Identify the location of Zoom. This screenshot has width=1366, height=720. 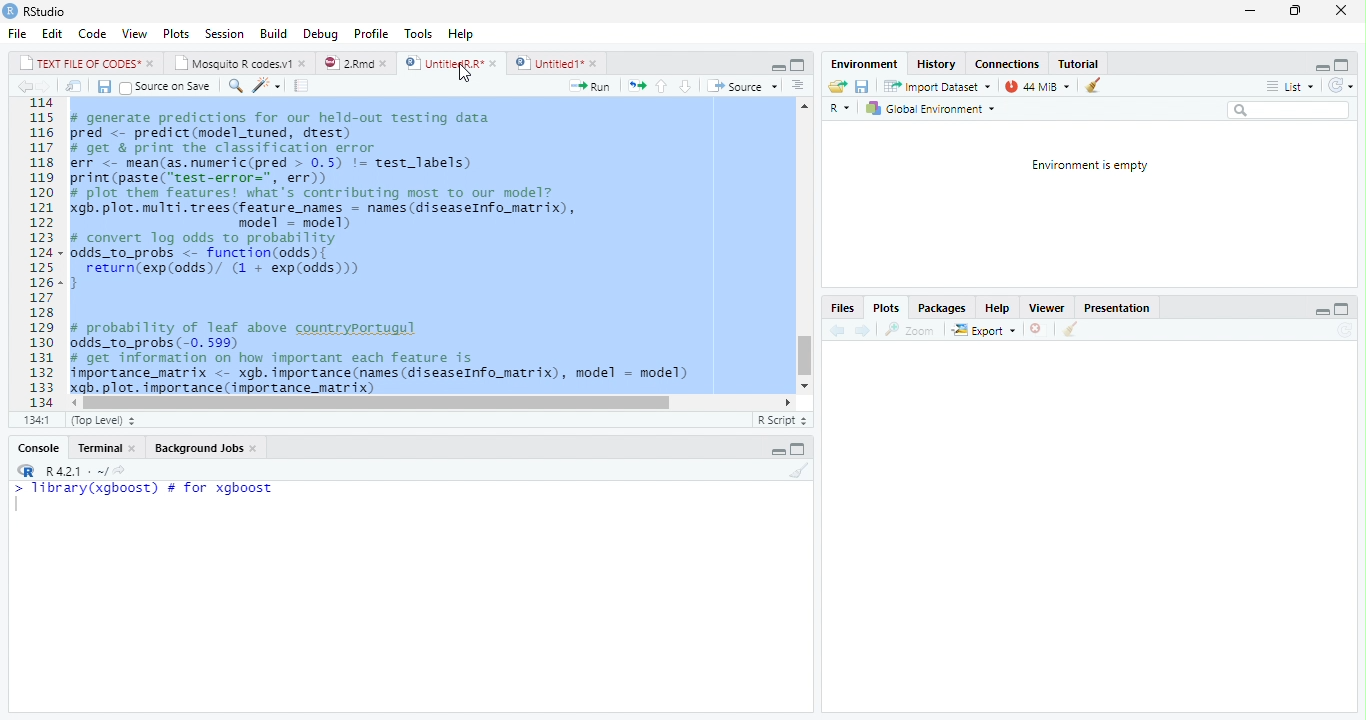
(911, 328).